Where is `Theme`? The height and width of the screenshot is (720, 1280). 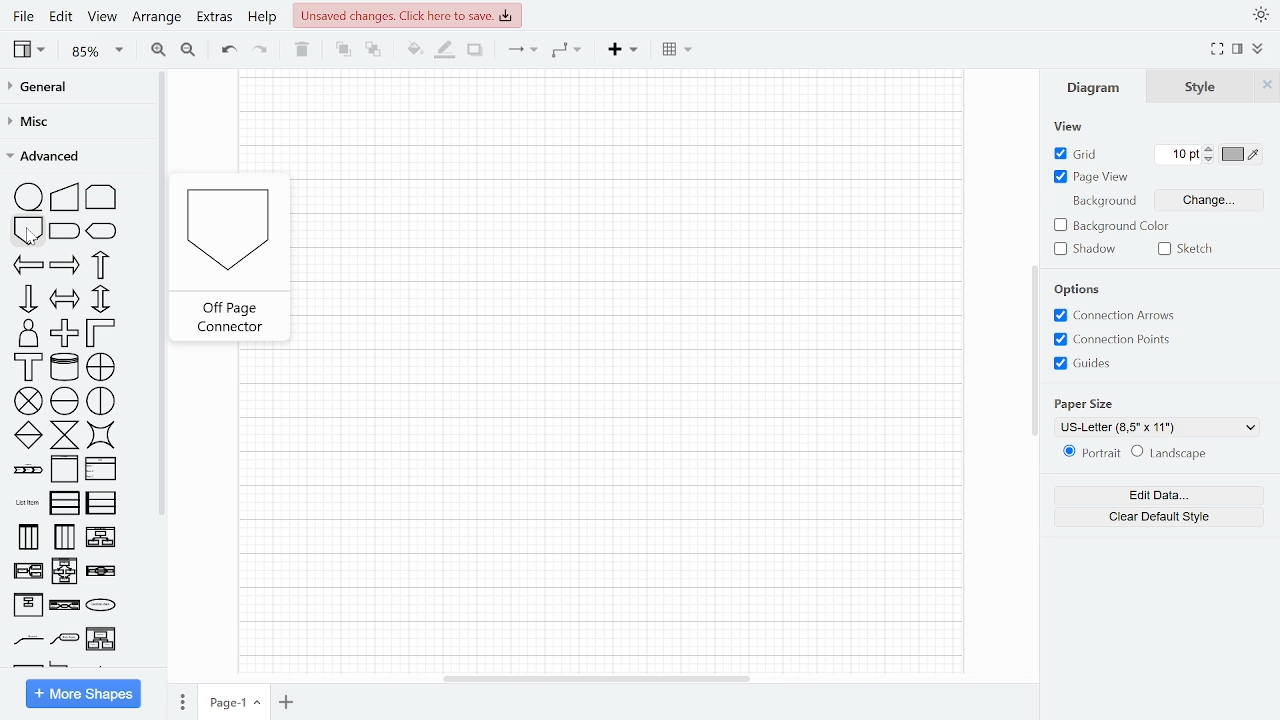
Theme is located at coordinates (1259, 15).